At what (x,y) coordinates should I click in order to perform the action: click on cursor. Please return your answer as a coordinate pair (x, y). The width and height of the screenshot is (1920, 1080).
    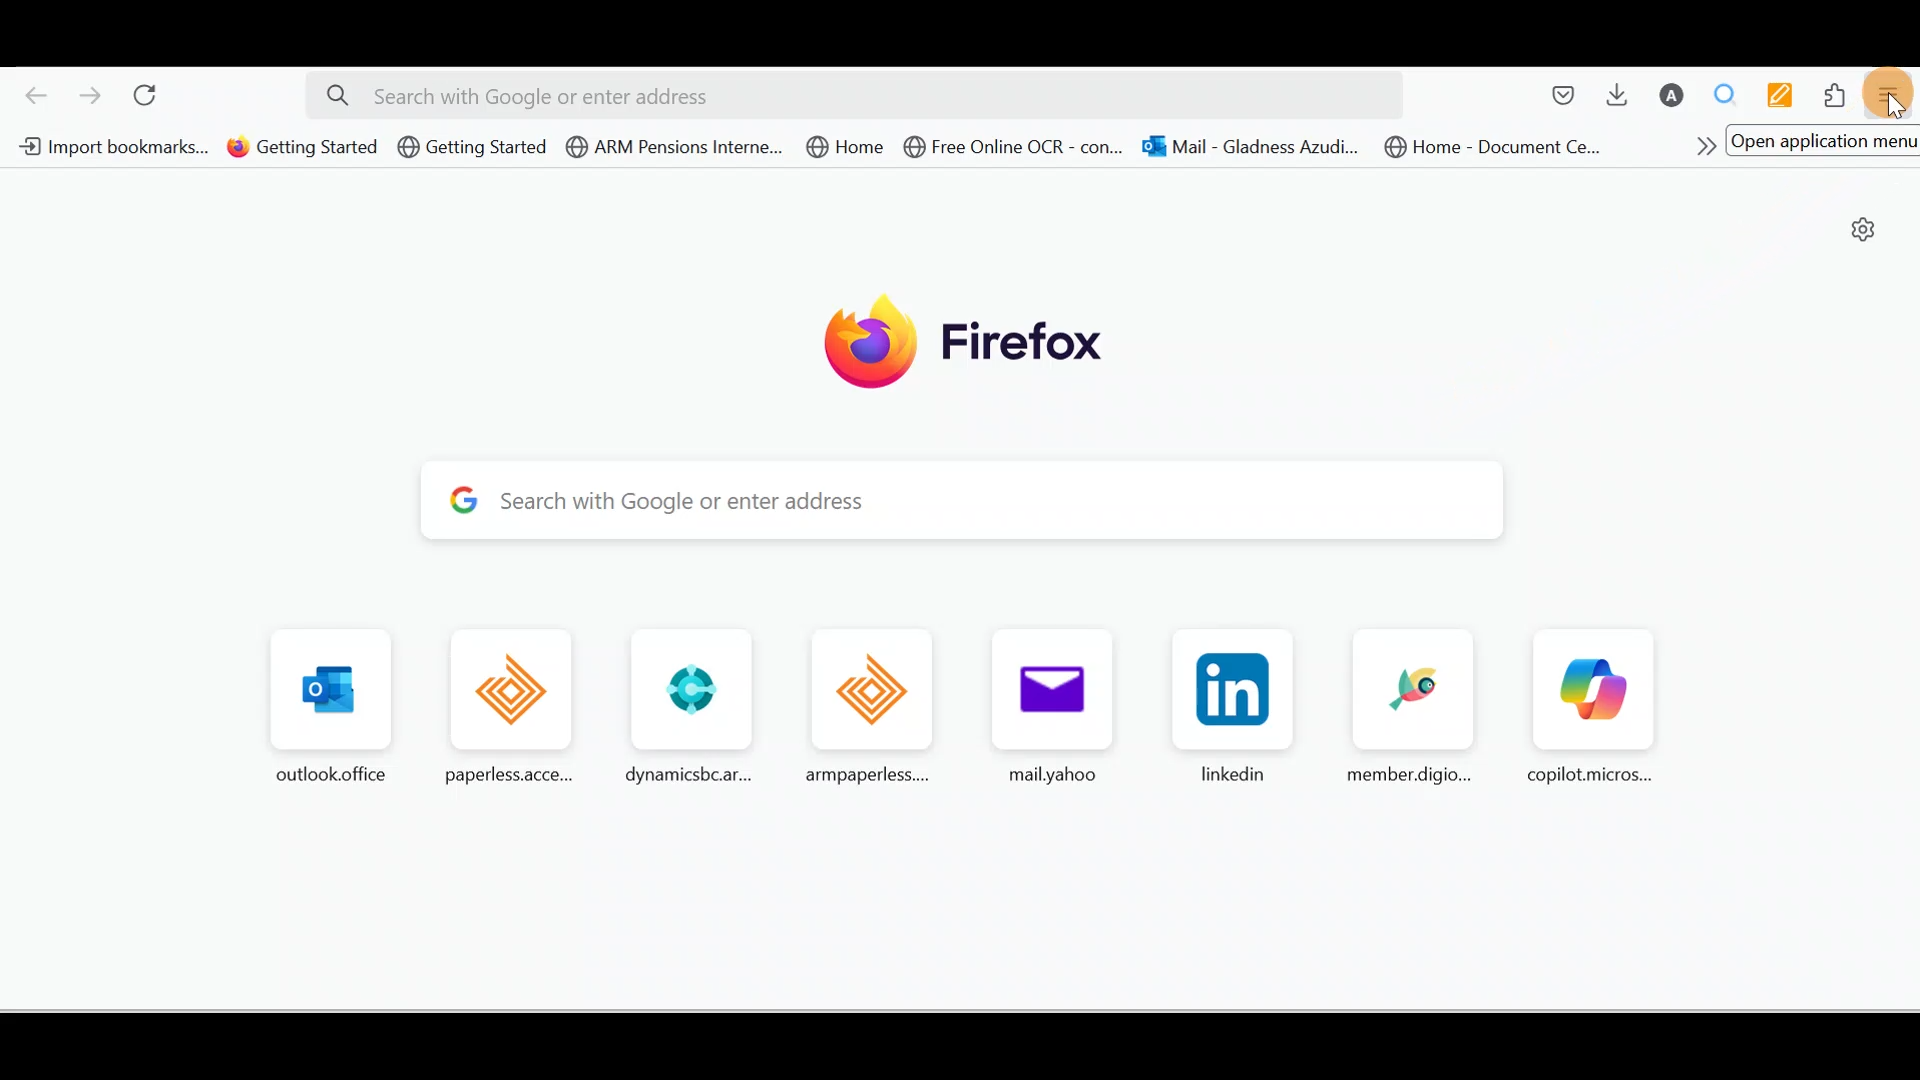
    Looking at the image, I should click on (1898, 107).